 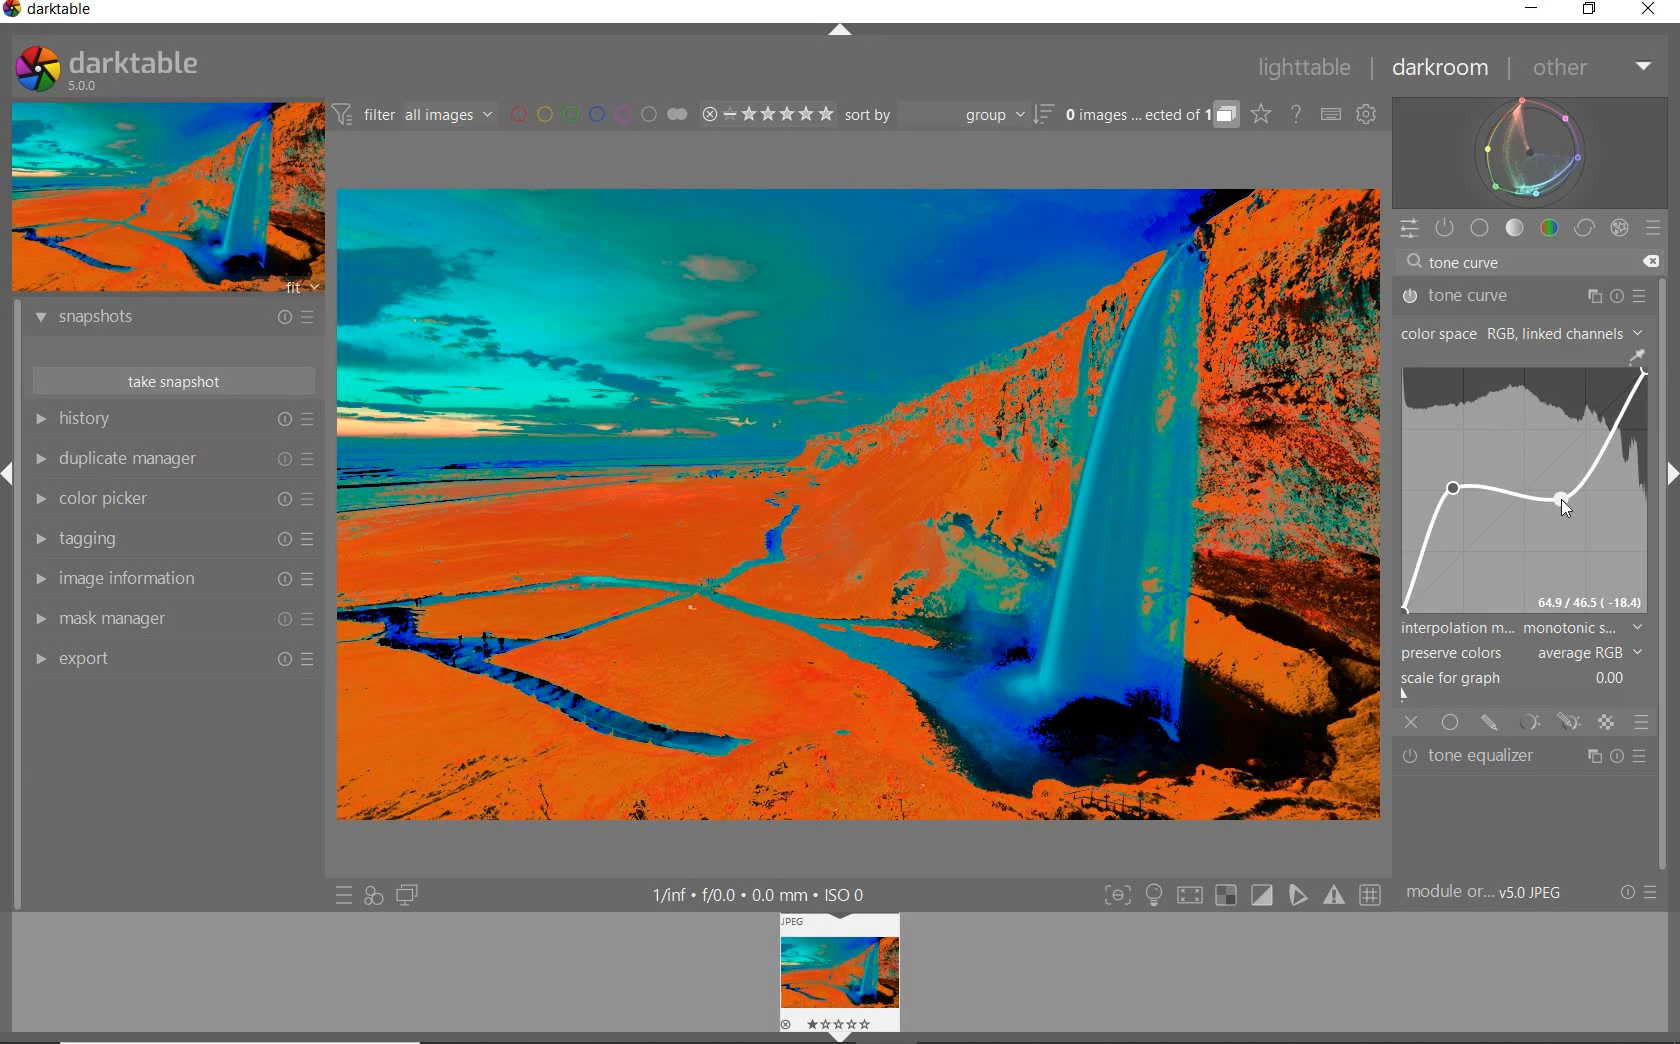 What do you see at coordinates (1529, 298) in the screenshot?
I see `tone curve` at bounding box center [1529, 298].